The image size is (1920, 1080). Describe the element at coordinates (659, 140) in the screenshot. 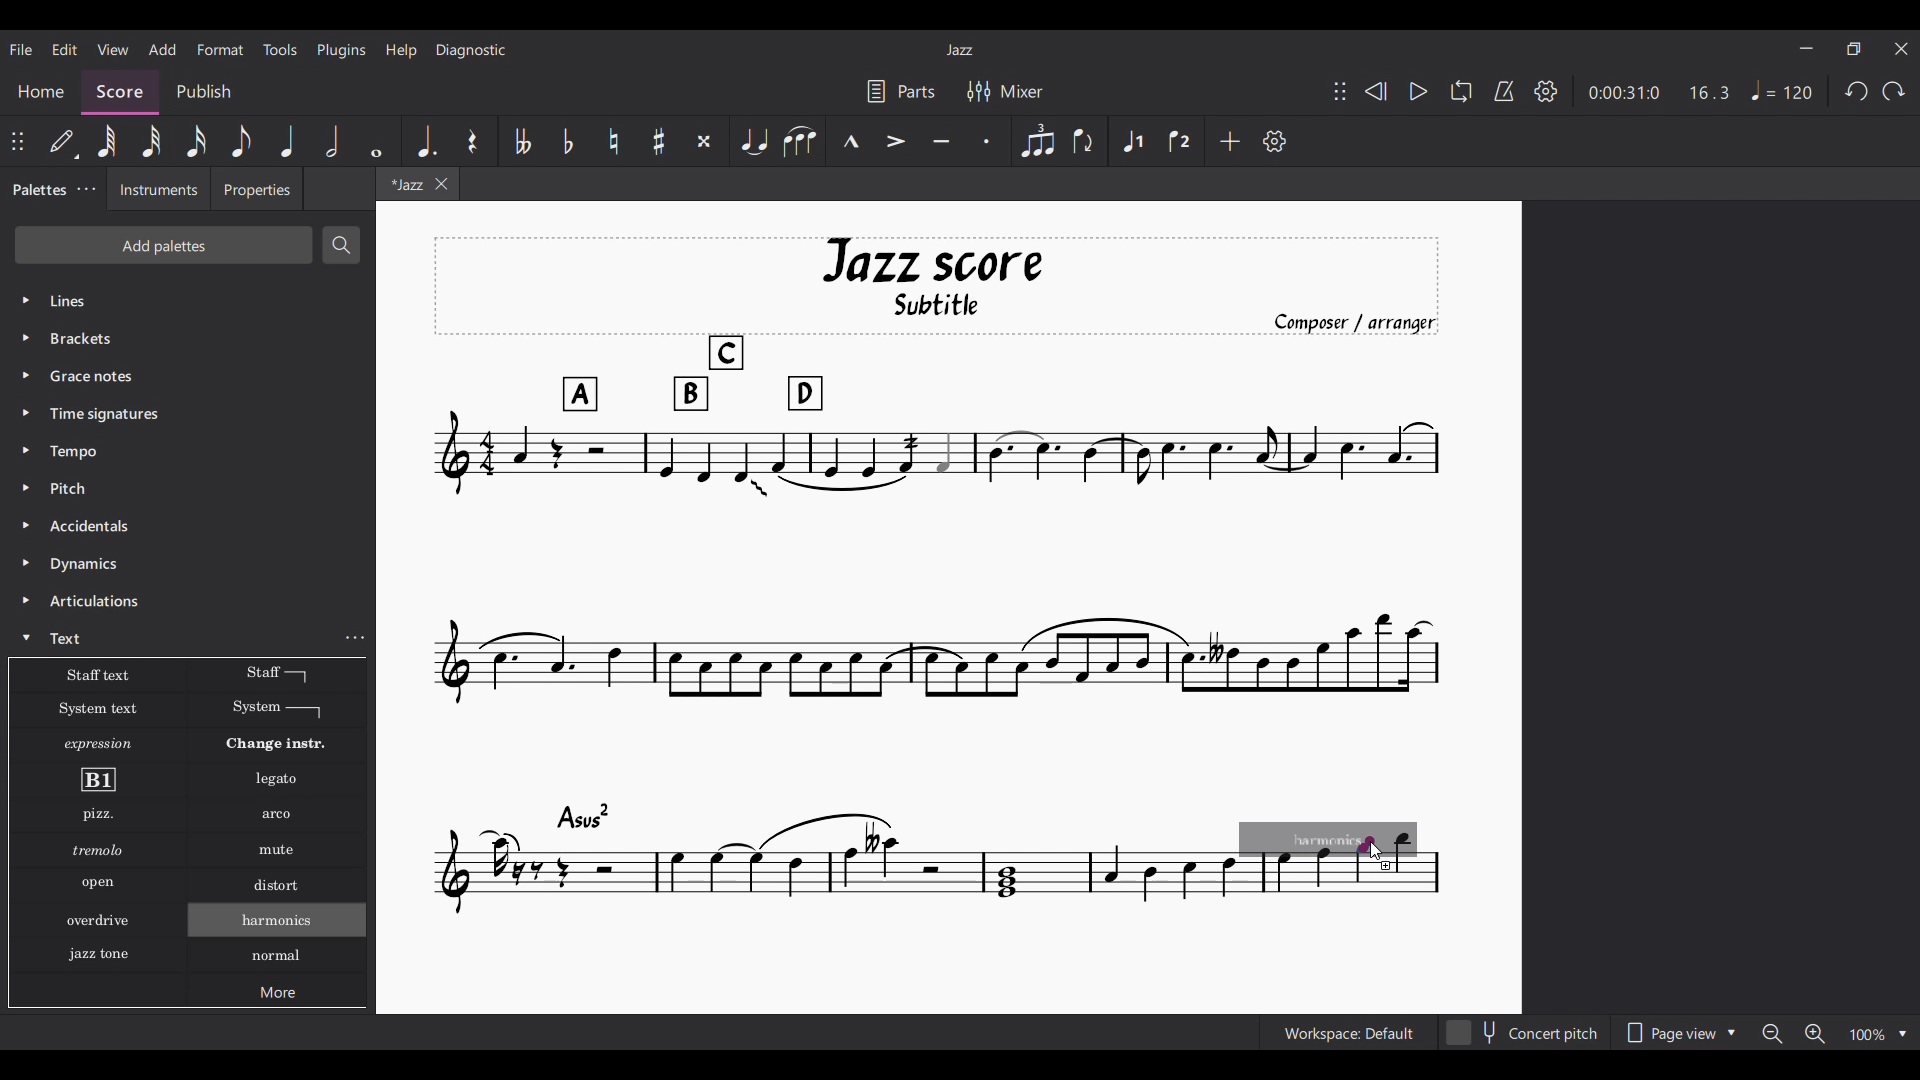

I see `Toggle sharp` at that location.